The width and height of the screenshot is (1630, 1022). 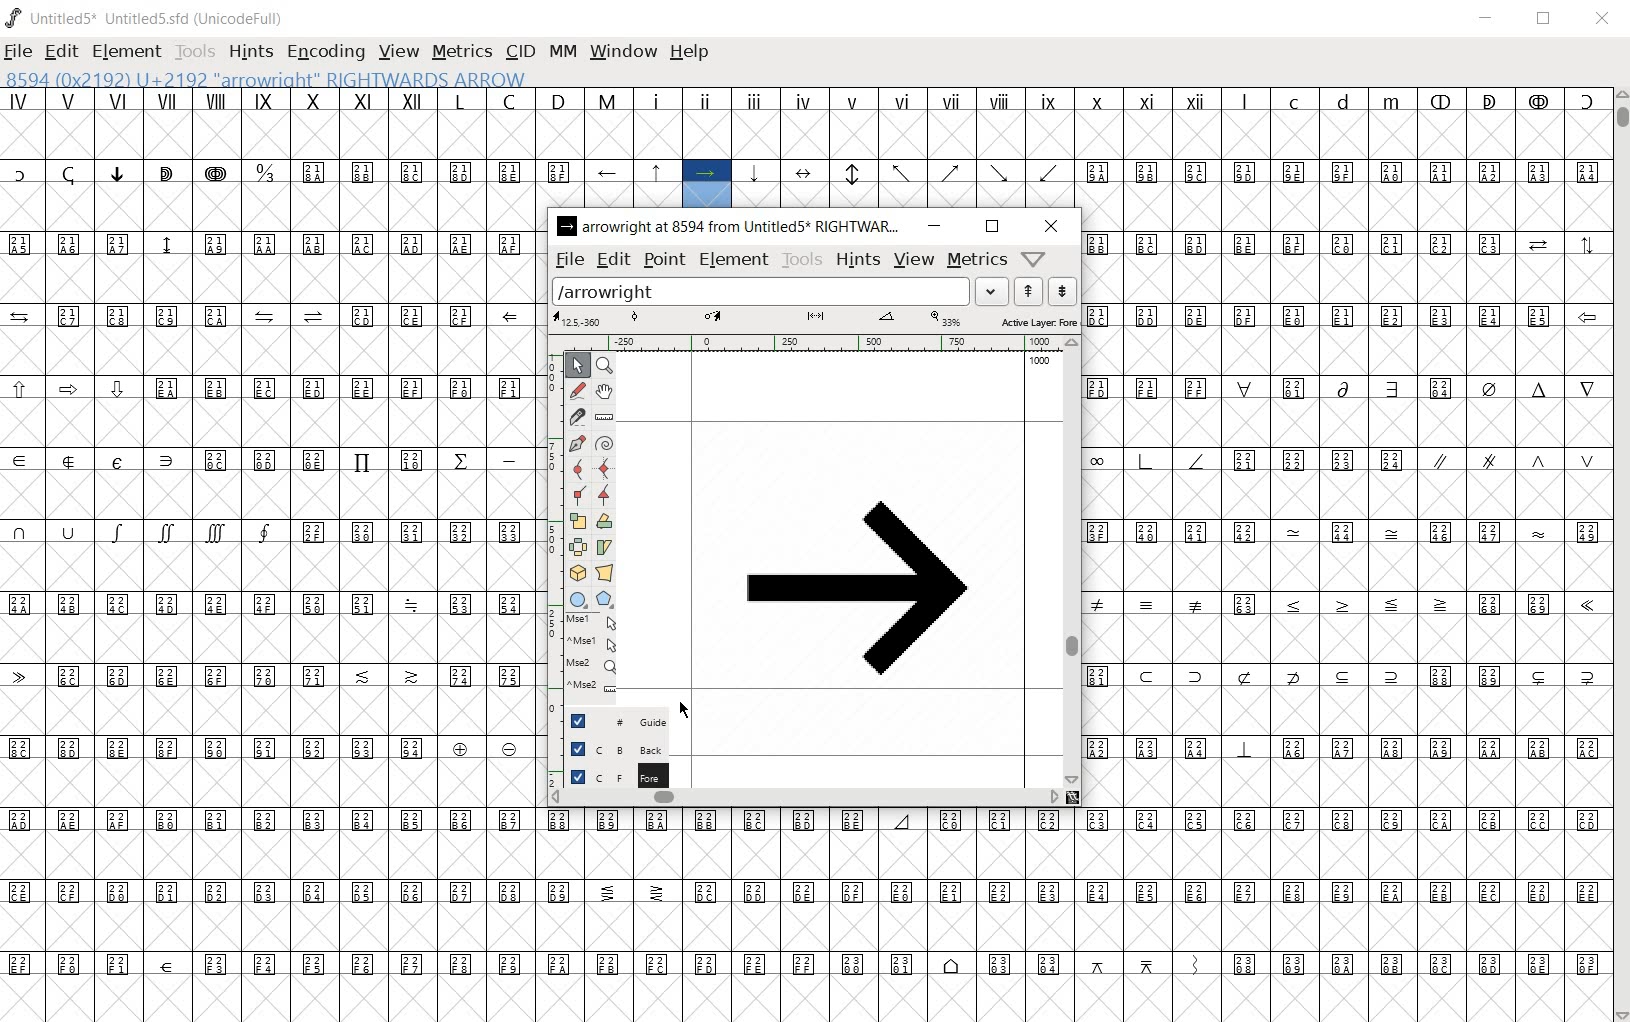 What do you see at coordinates (61, 53) in the screenshot?
I see `EDIT` at bounding box center [61, 53].